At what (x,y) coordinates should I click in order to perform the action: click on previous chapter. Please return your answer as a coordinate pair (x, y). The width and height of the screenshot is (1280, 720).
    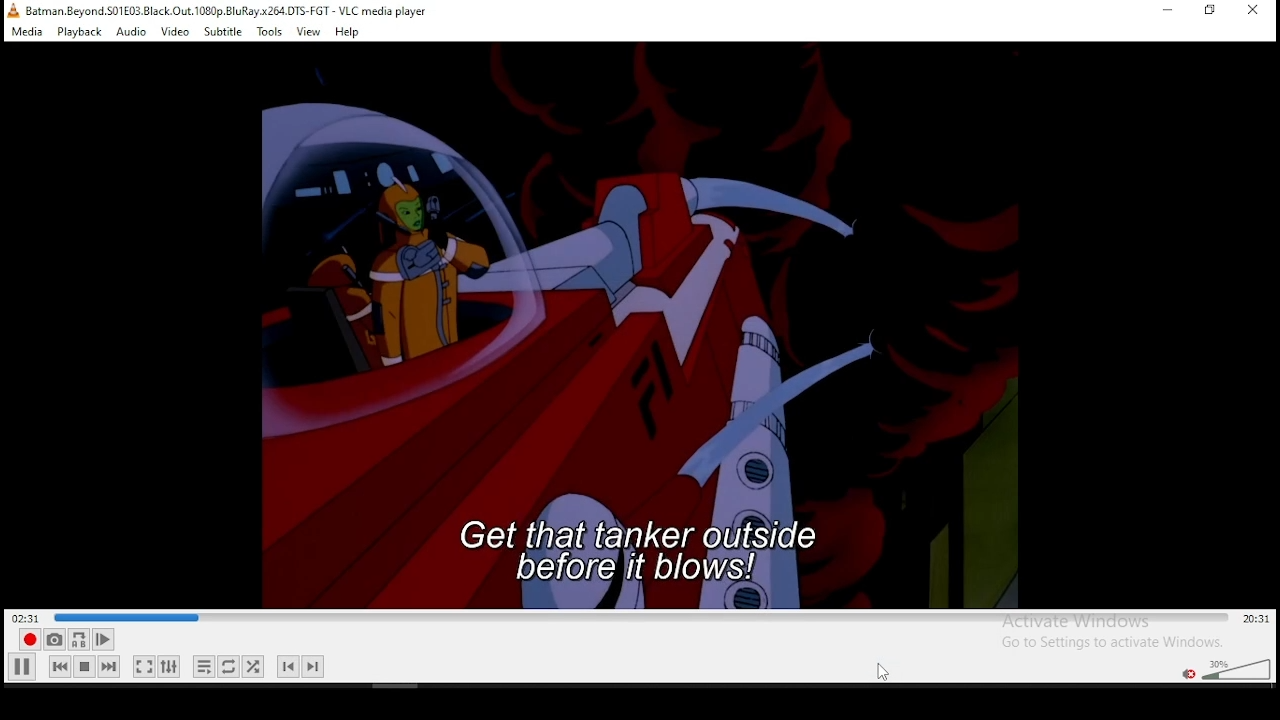
    Looking at the image, I should click on (287, 667).